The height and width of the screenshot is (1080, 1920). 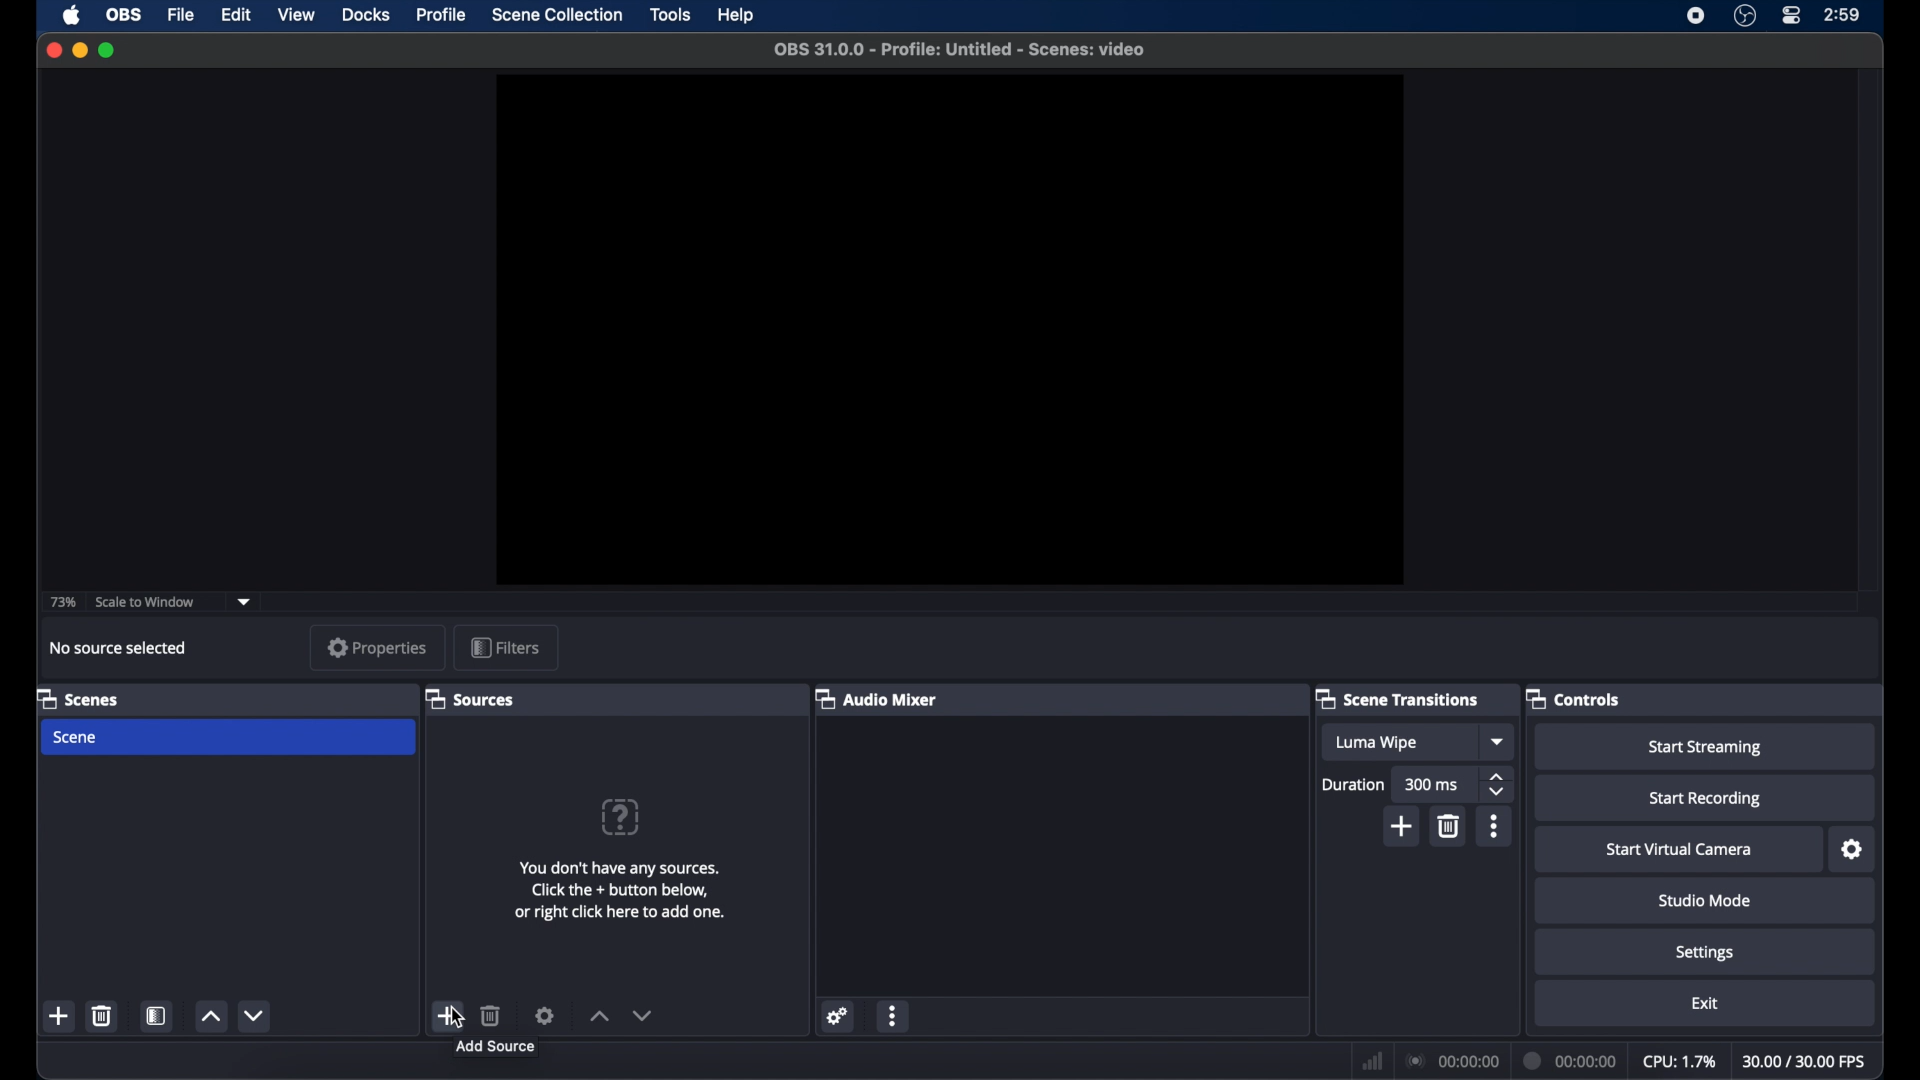 What do you see at coordinates (1495, 827) in the screenshot?
I see `more options` at bounding box center [1495, 827].